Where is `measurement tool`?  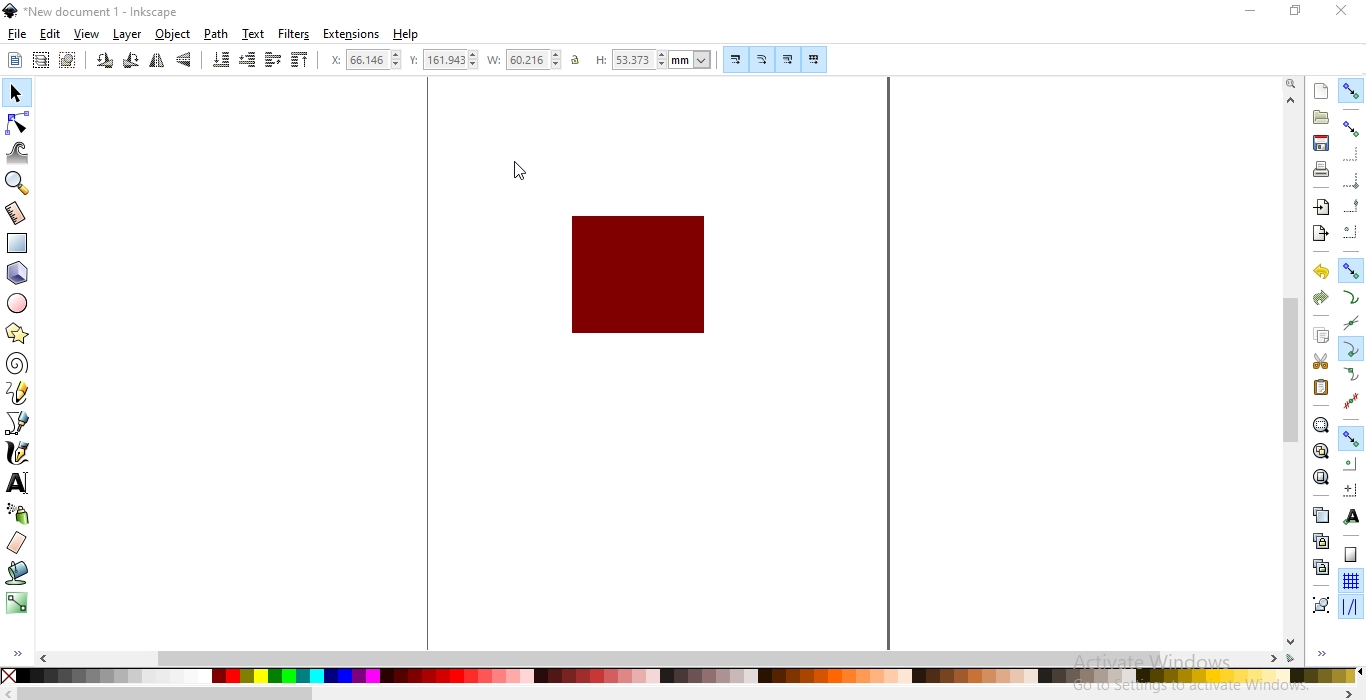 measurement tool is located at coordinates (17, 214).